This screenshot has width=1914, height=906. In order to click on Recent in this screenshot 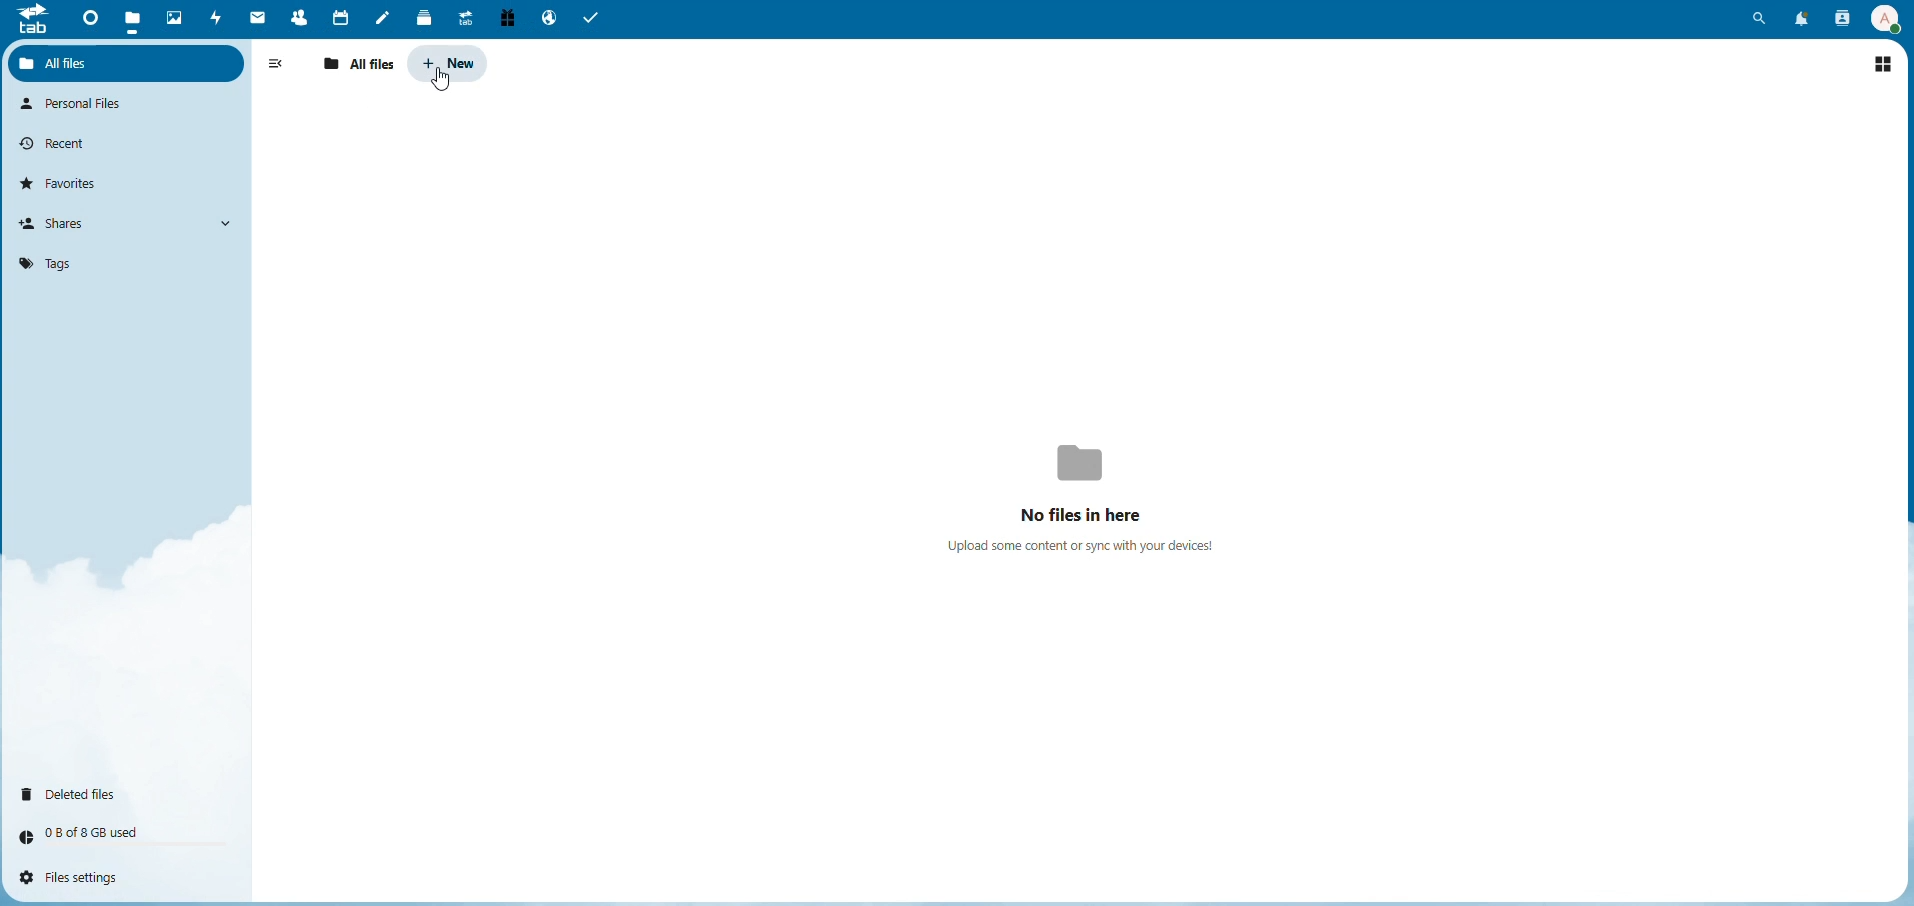, I will do `click(61, 142)`.